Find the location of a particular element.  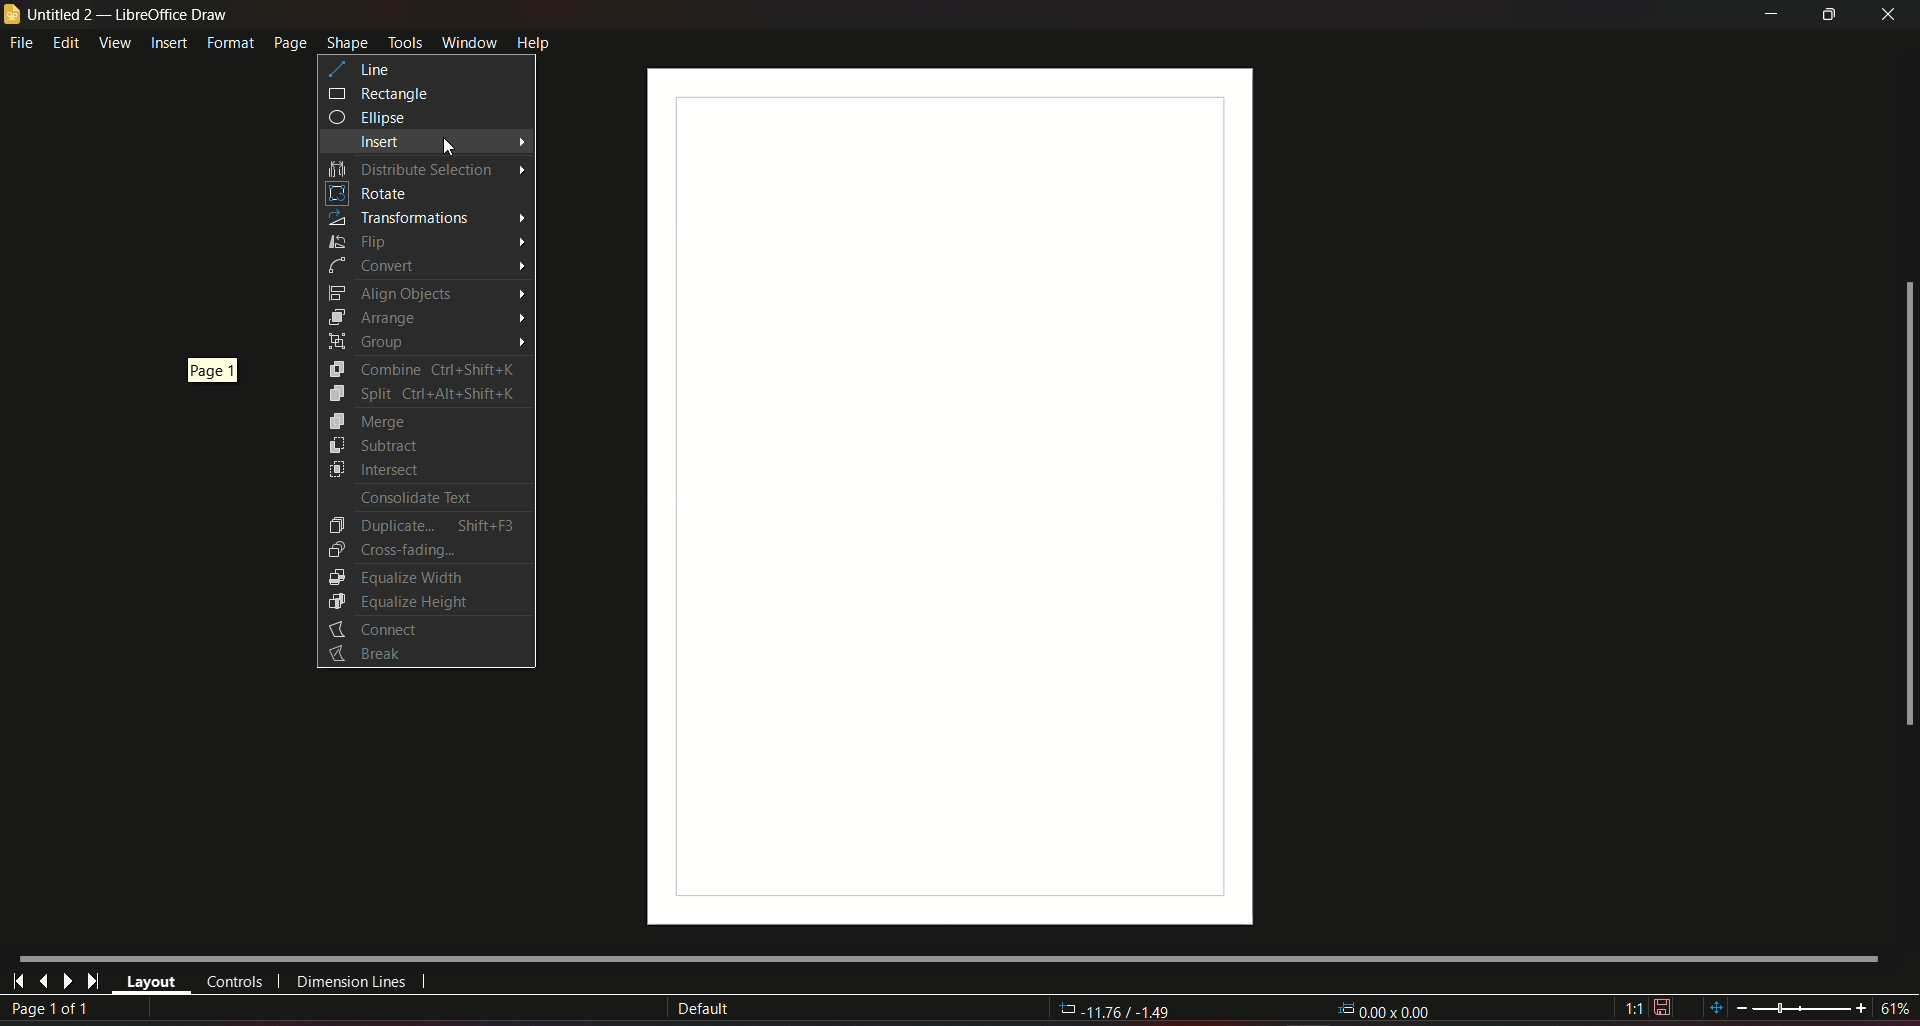

Equalize Width is located at coordinates (400, 575).